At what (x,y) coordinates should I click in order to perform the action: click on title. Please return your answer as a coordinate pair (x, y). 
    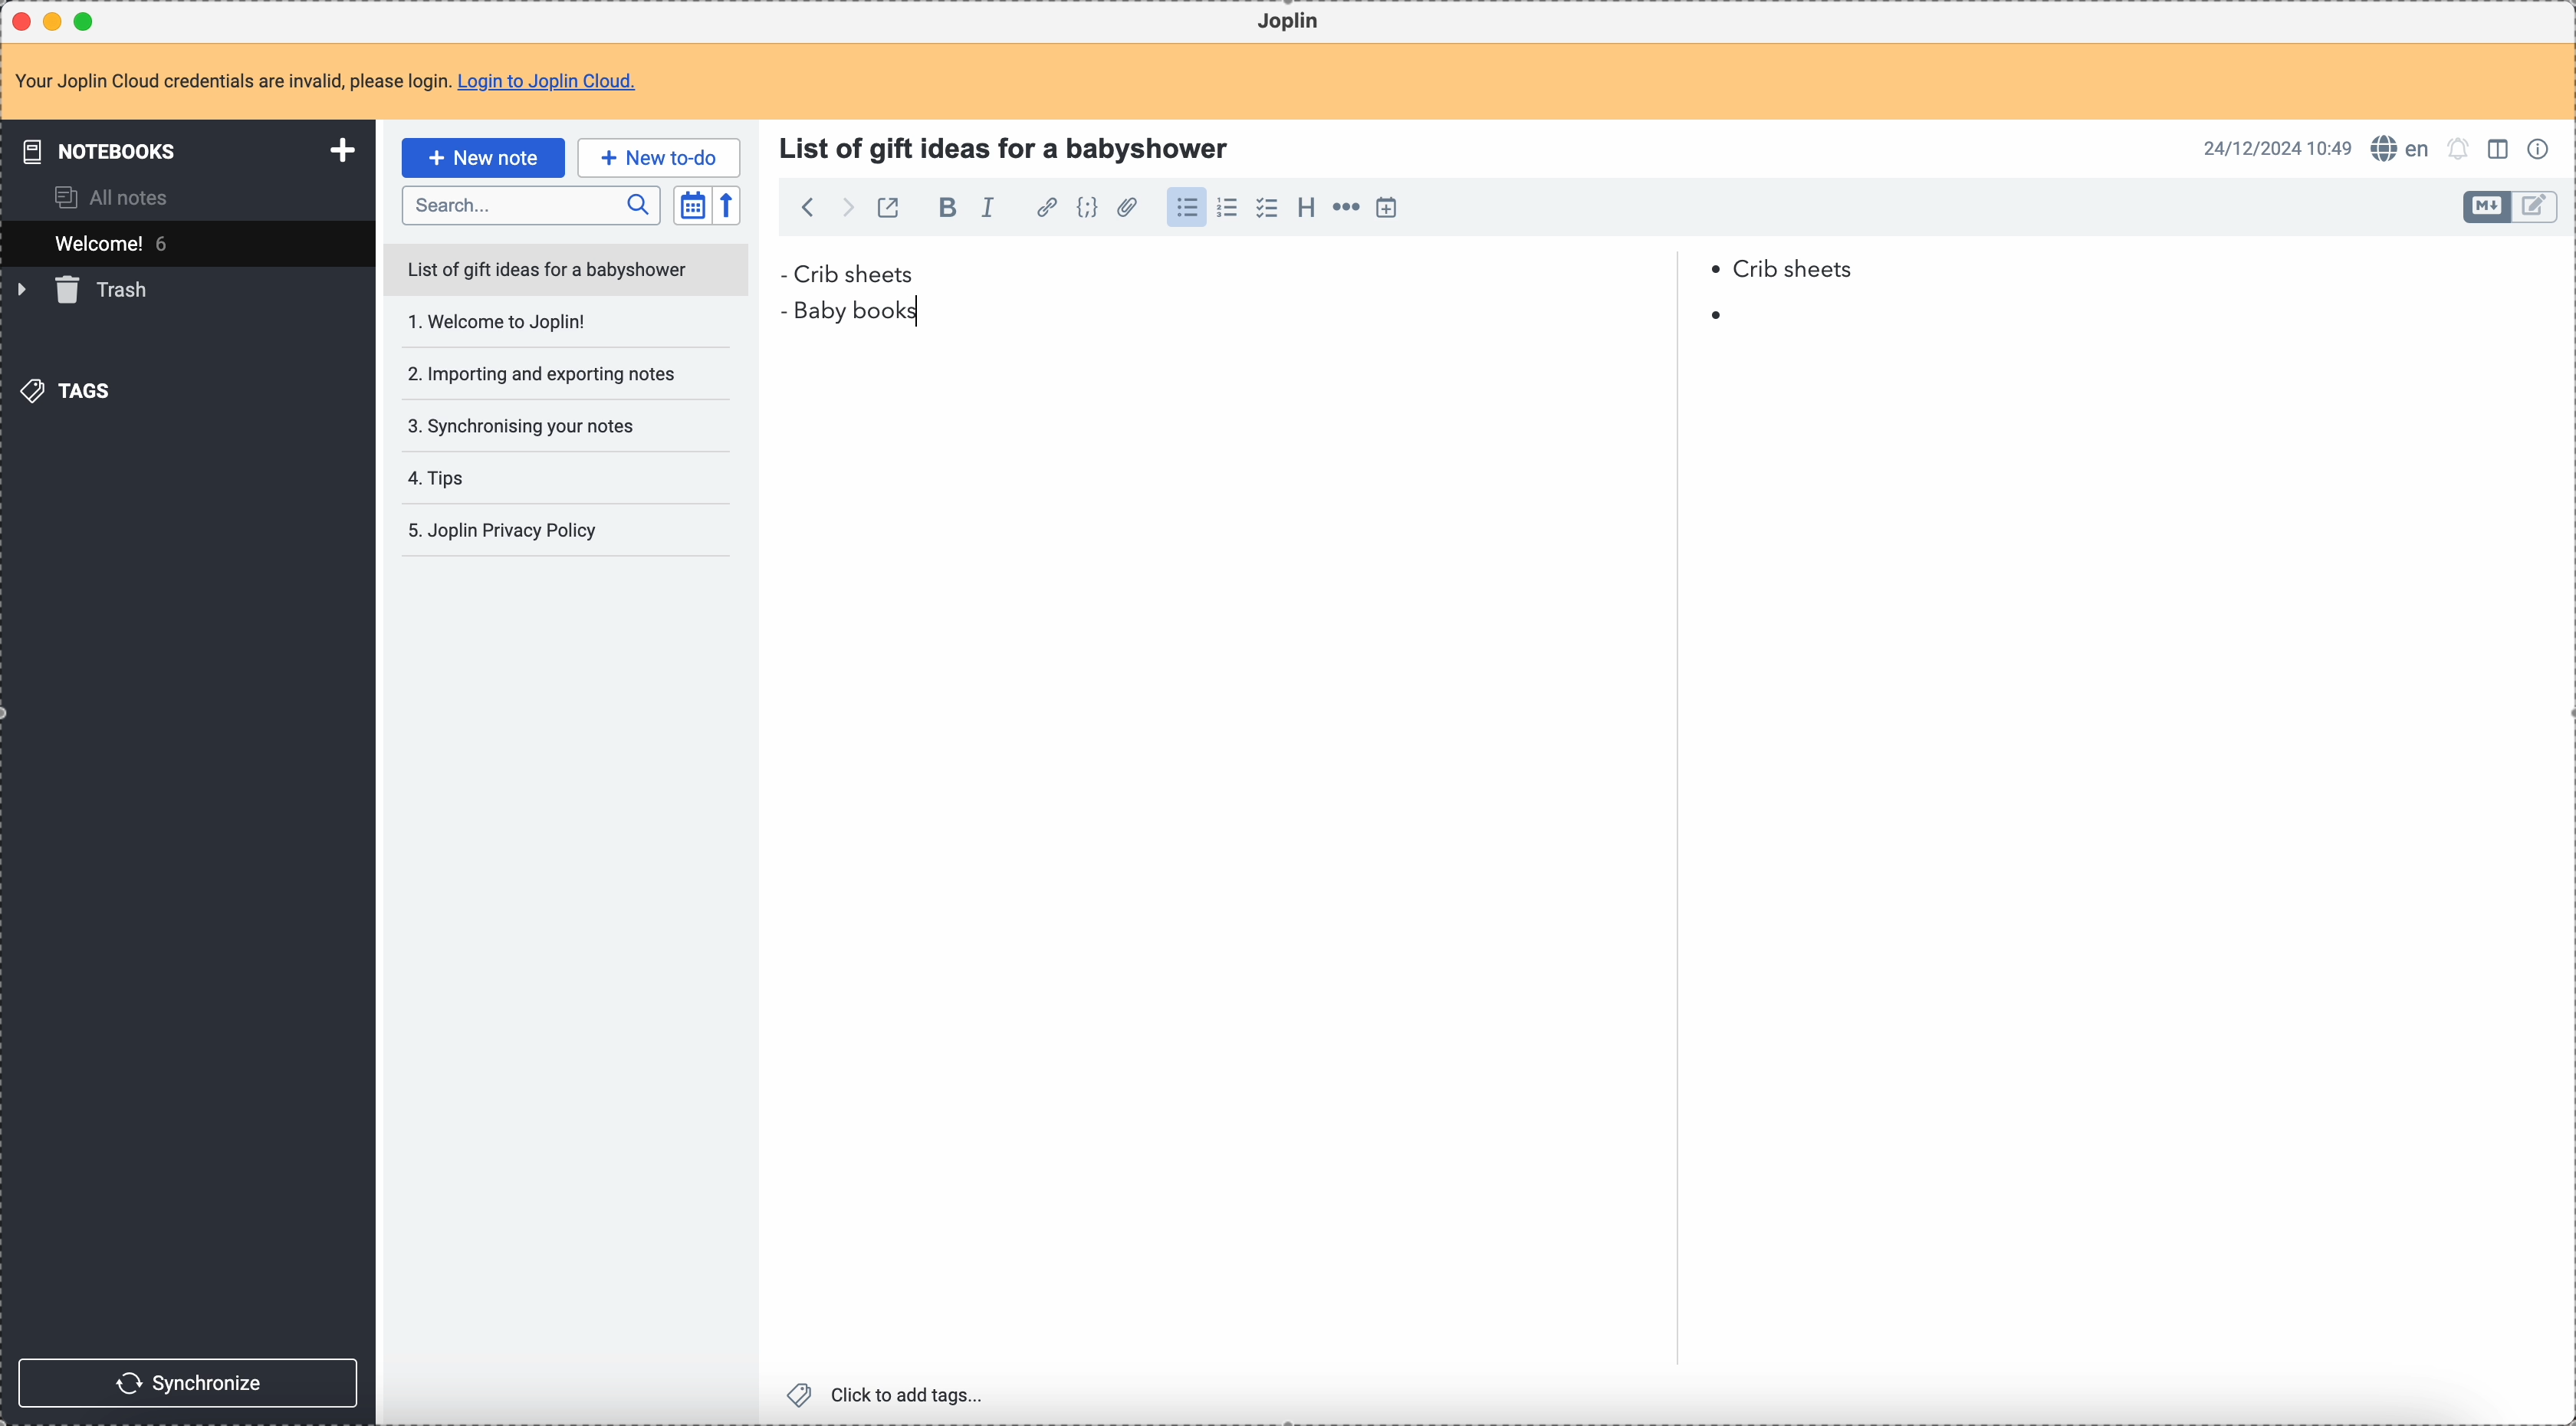
    Looking at the image, I should click on (1010, 145).